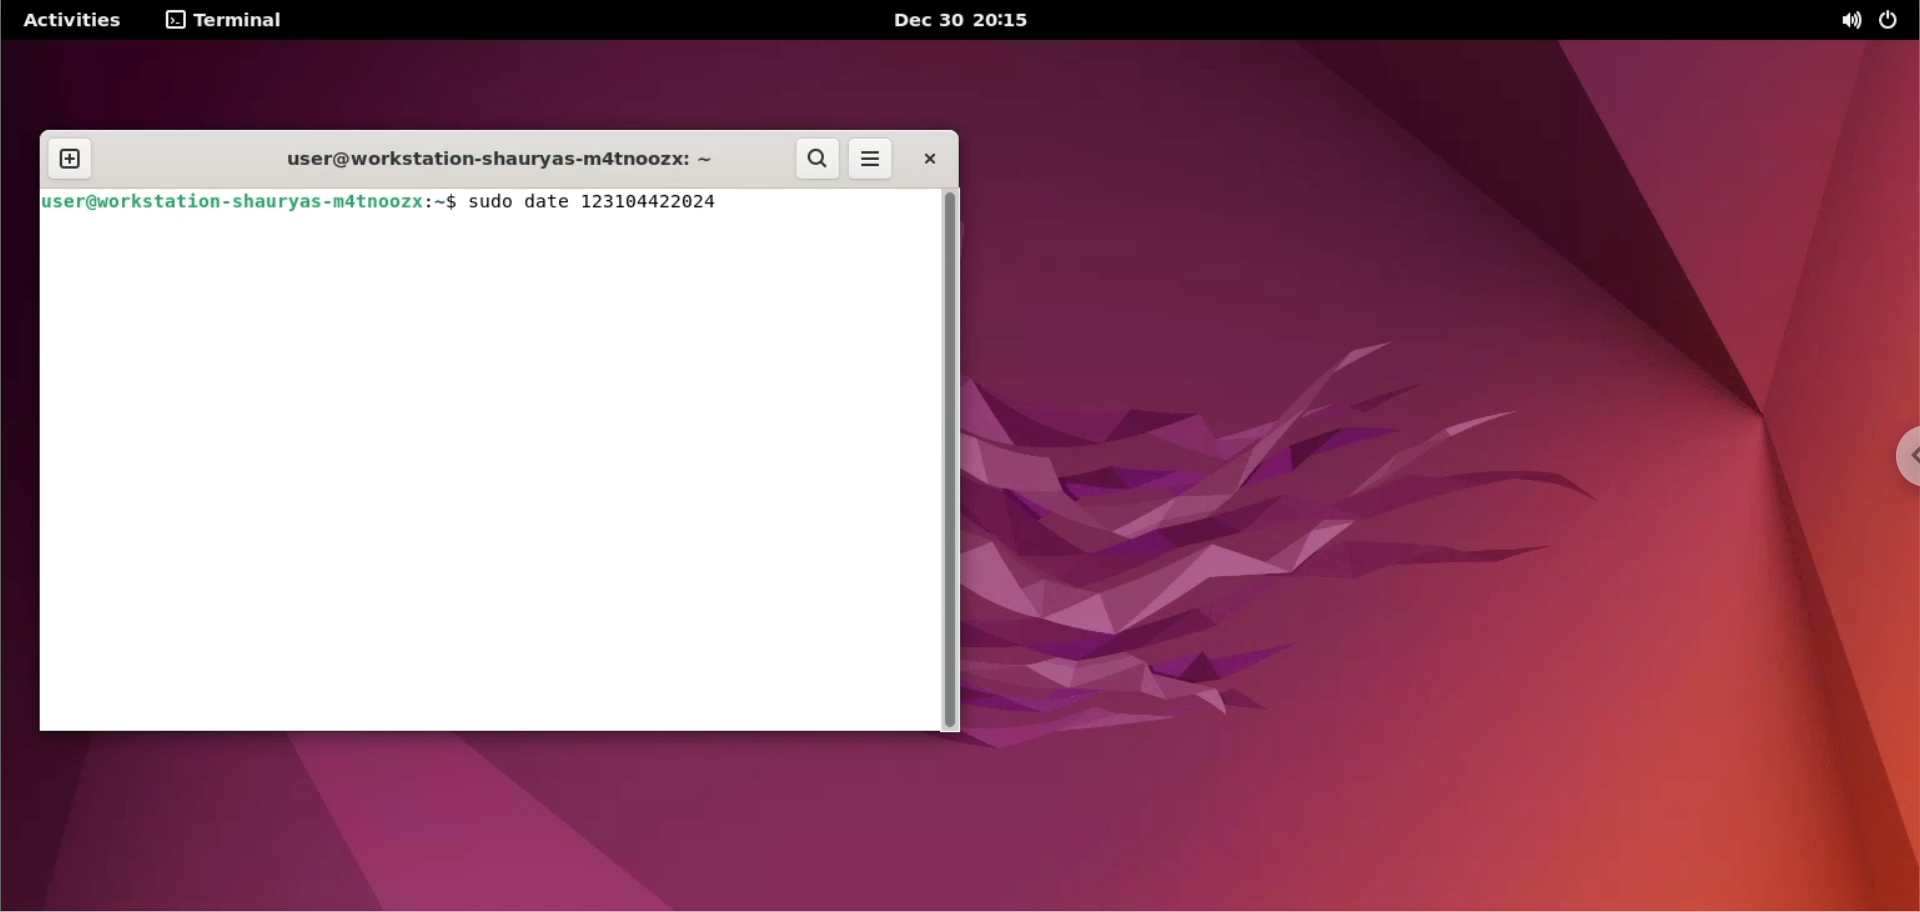 This screenshot has height=912, width=1920. I want to click on new tab, so click(70, 160).